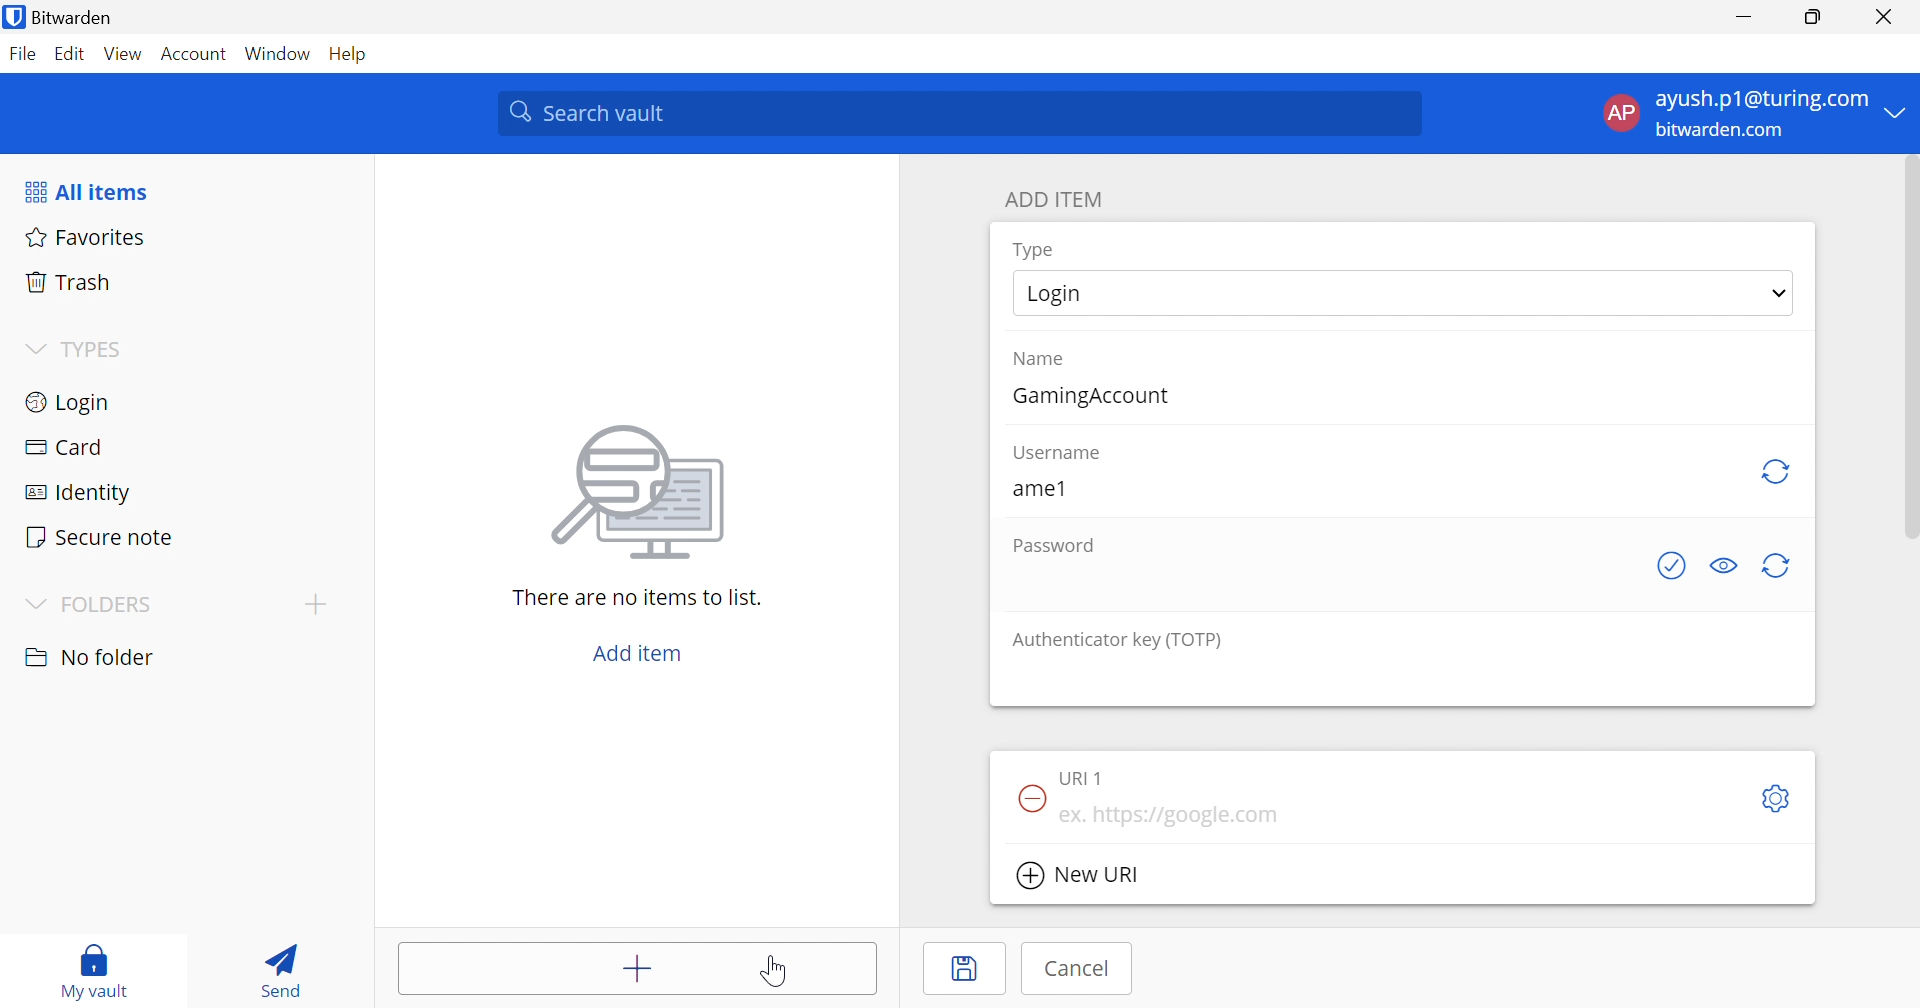 The width and height of the screenshot is (1920, 1008). Describe the element at coordinates (961, 113) in the screenshot. I see `Search vault` at that location.